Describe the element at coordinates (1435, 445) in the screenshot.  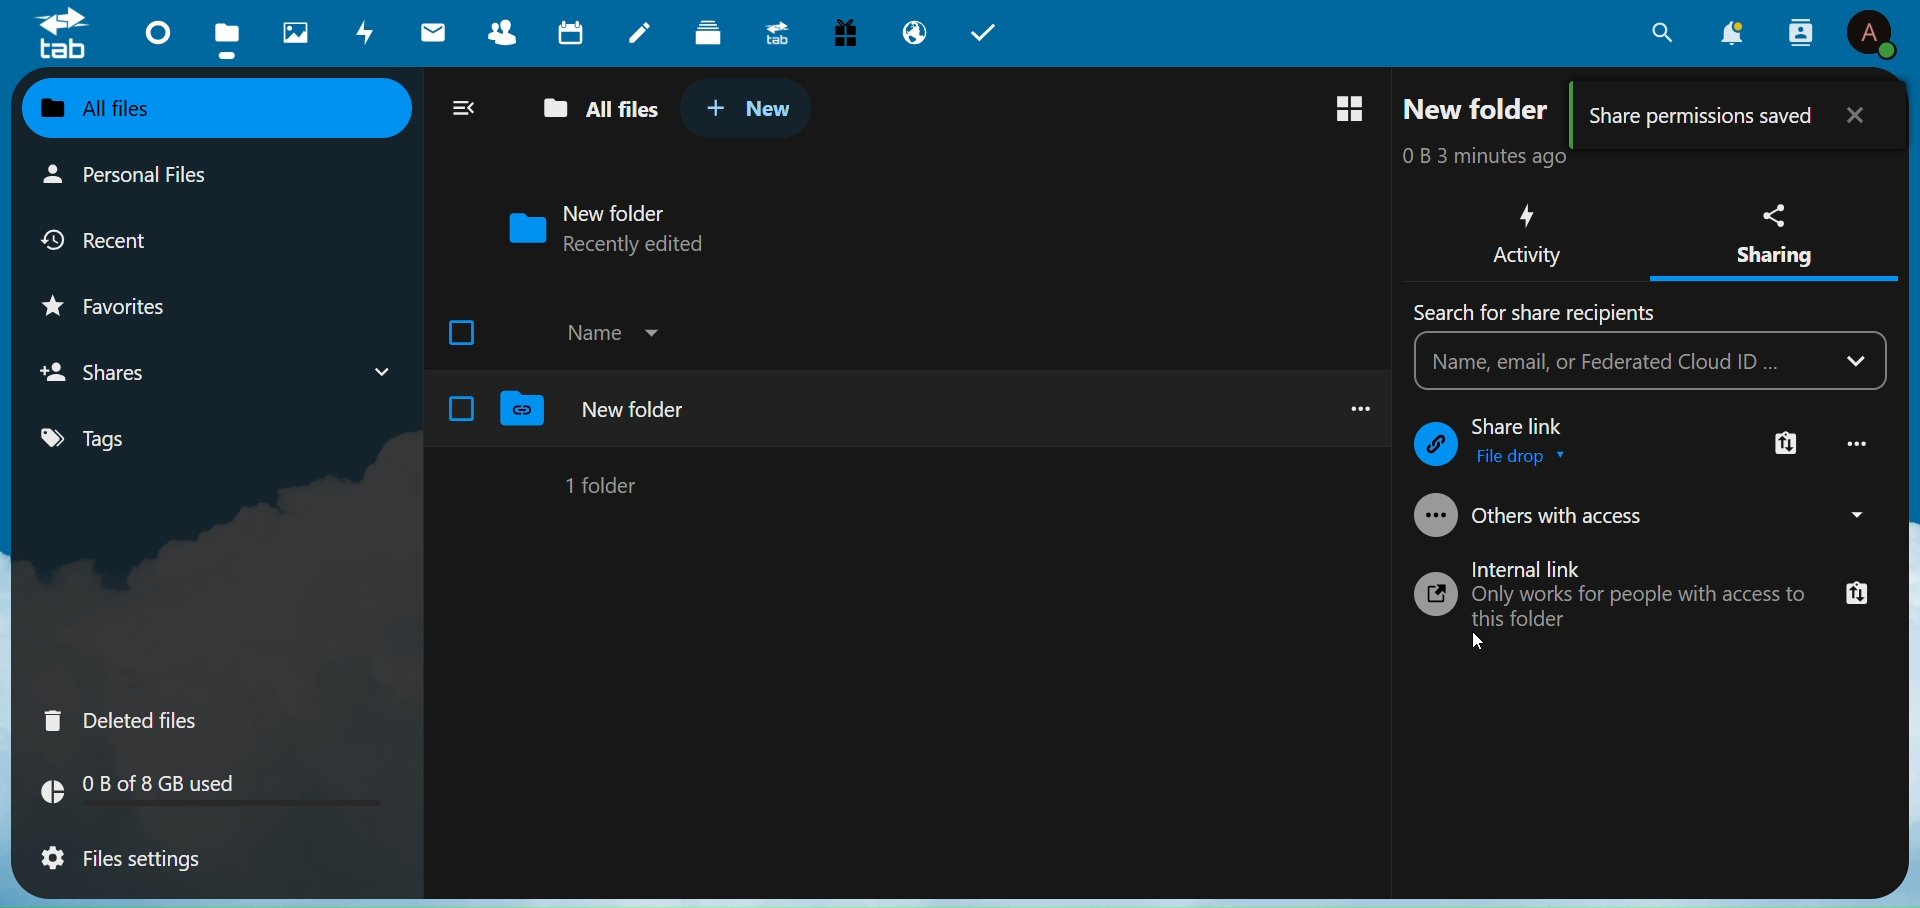
I see `Icon` at that location.